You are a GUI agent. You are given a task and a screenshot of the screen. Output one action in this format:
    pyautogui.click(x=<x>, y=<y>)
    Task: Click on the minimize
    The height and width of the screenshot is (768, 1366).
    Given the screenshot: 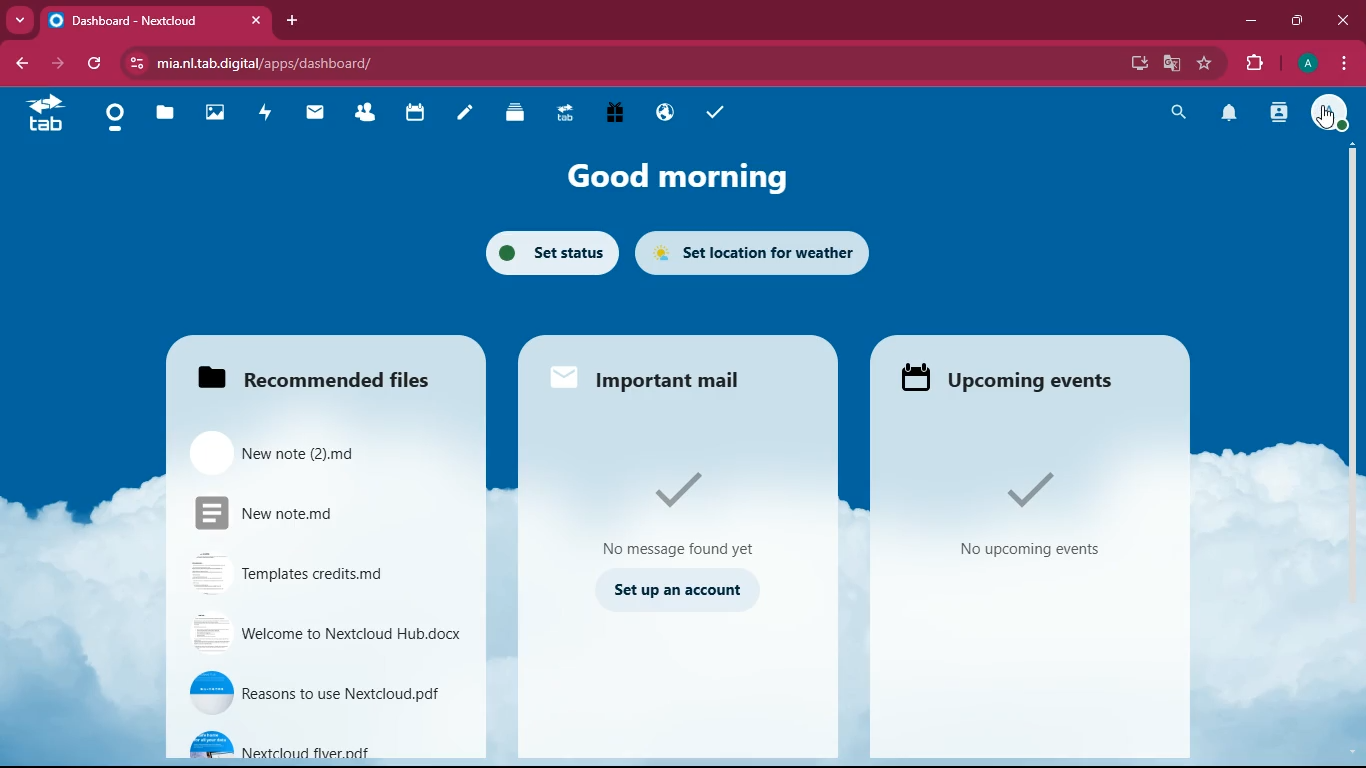 What is the action you would take?
    pyautogui.click(x=1250, y=19)
    